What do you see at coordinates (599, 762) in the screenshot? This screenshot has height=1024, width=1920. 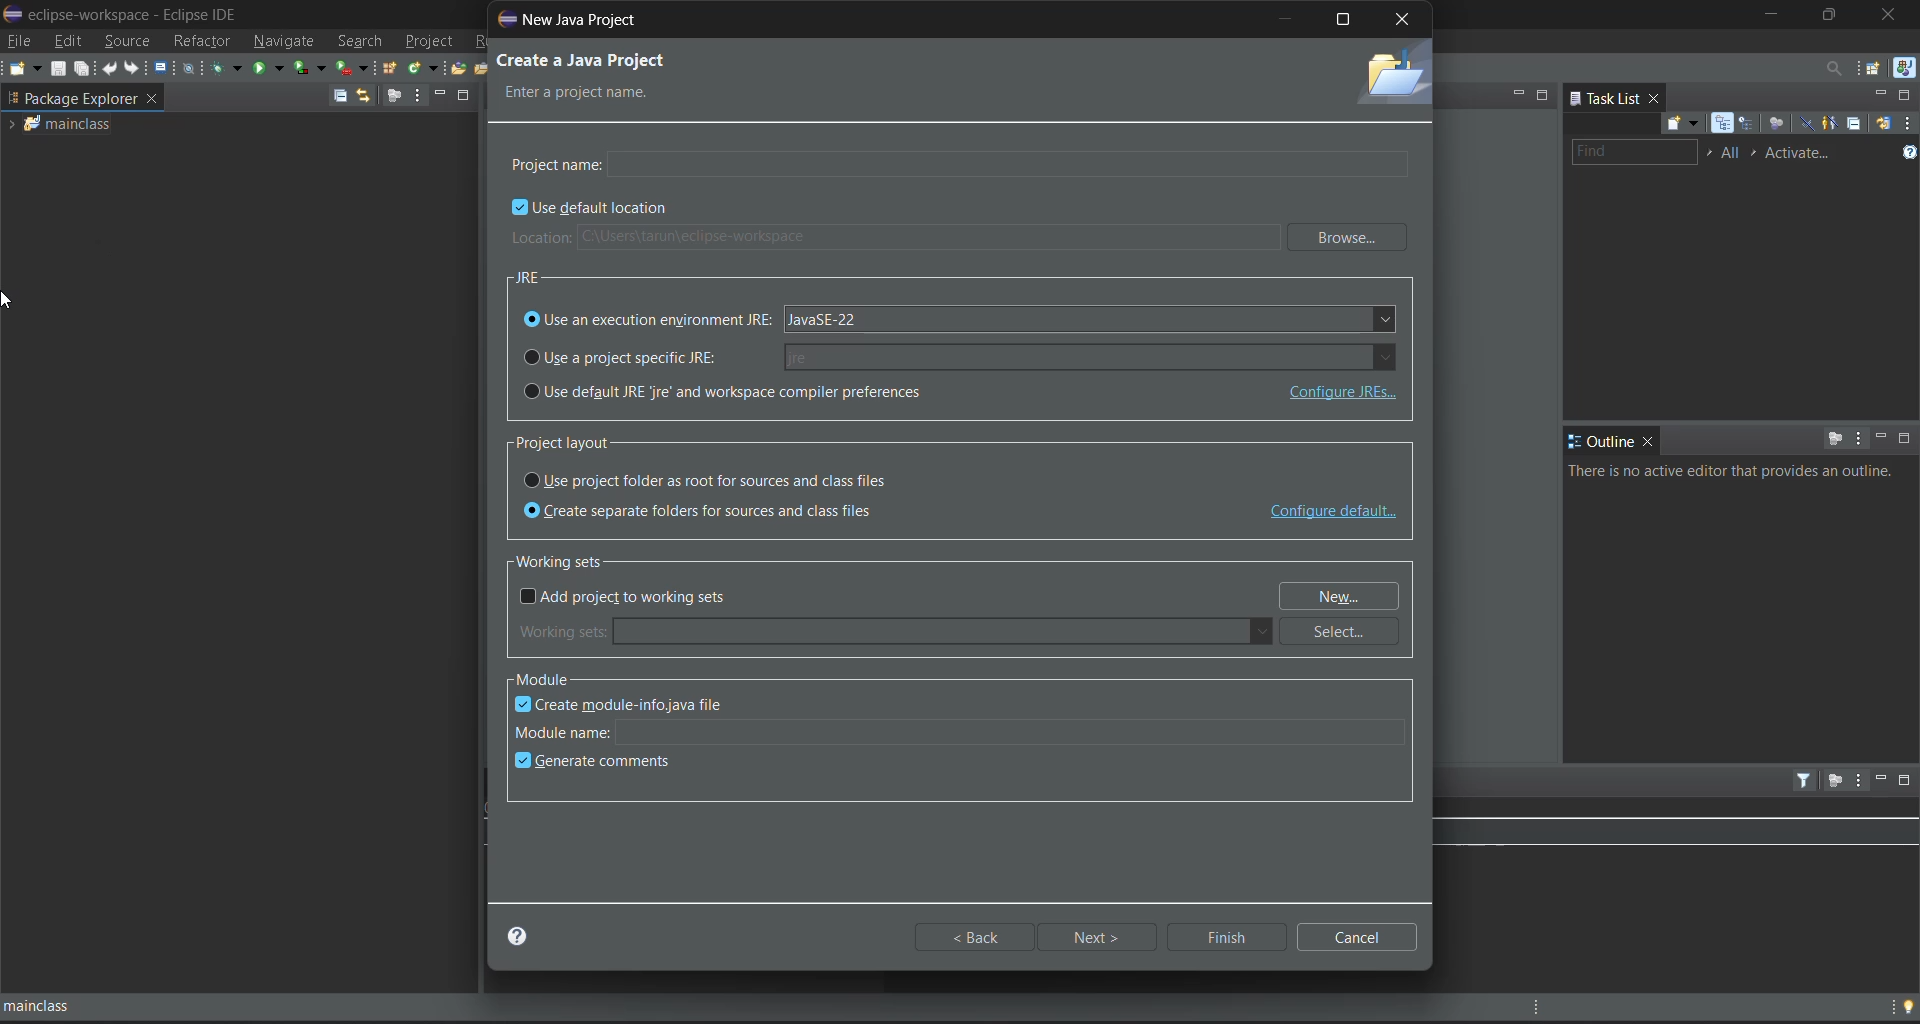 I see `generate comments` at bounding box center [599, 762].